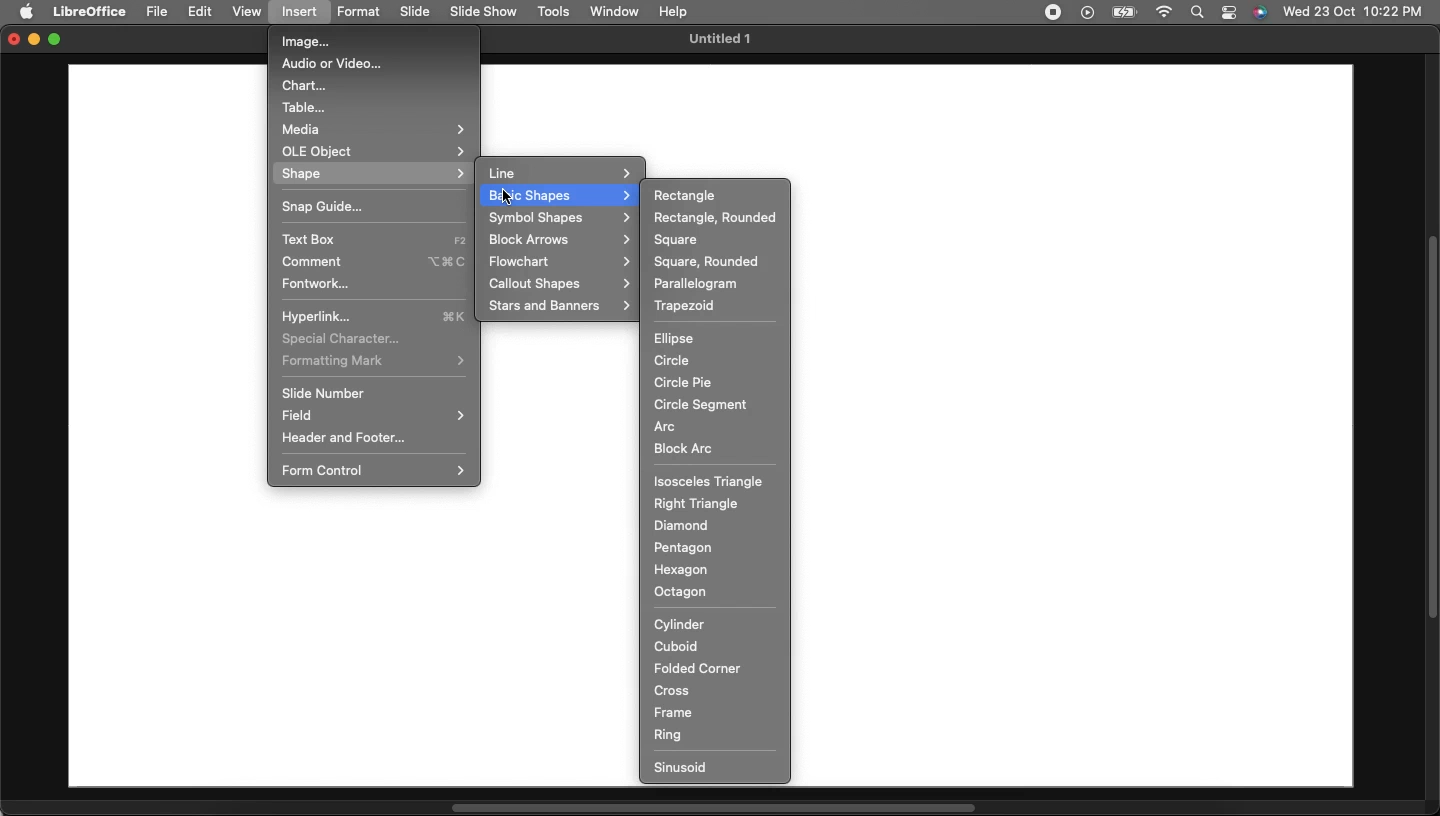 This screenshot has width=1440, height=816. I want to click on Isosceles triangle, so click(710, 481).